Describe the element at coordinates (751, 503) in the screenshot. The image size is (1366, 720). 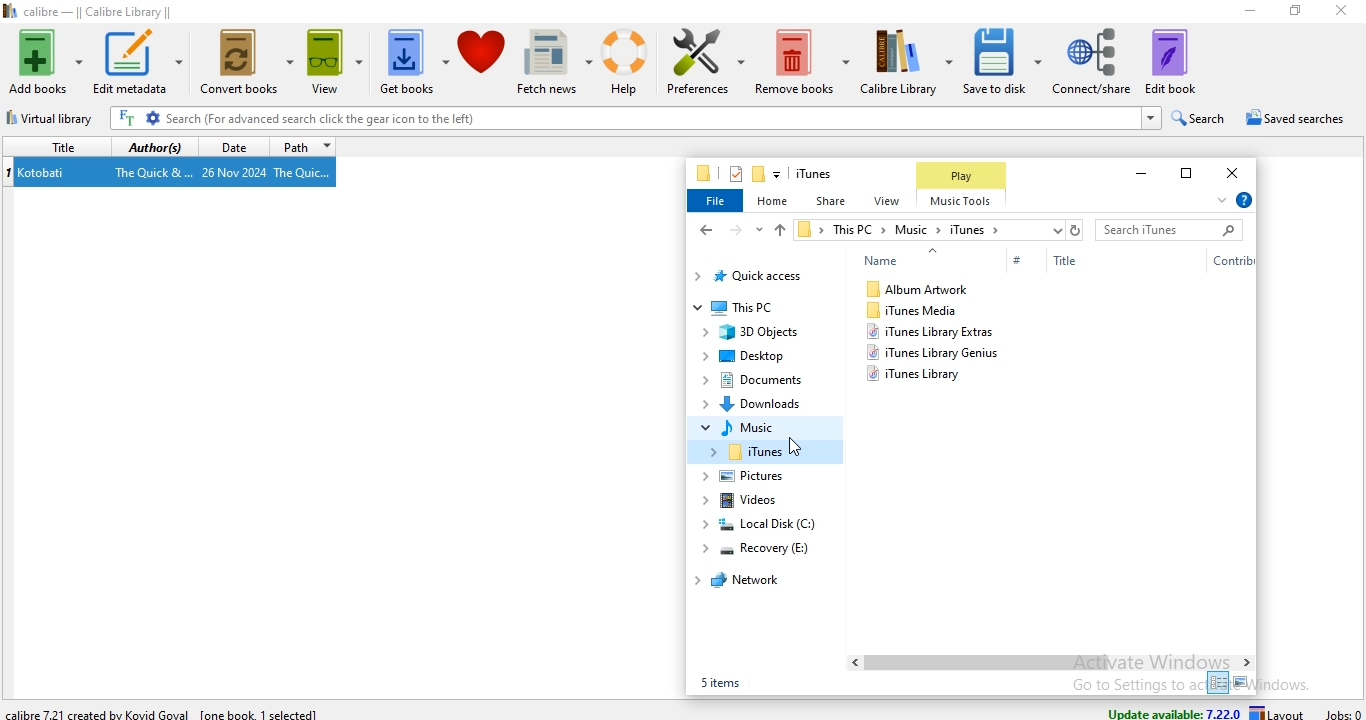
I see `videos` at that location.